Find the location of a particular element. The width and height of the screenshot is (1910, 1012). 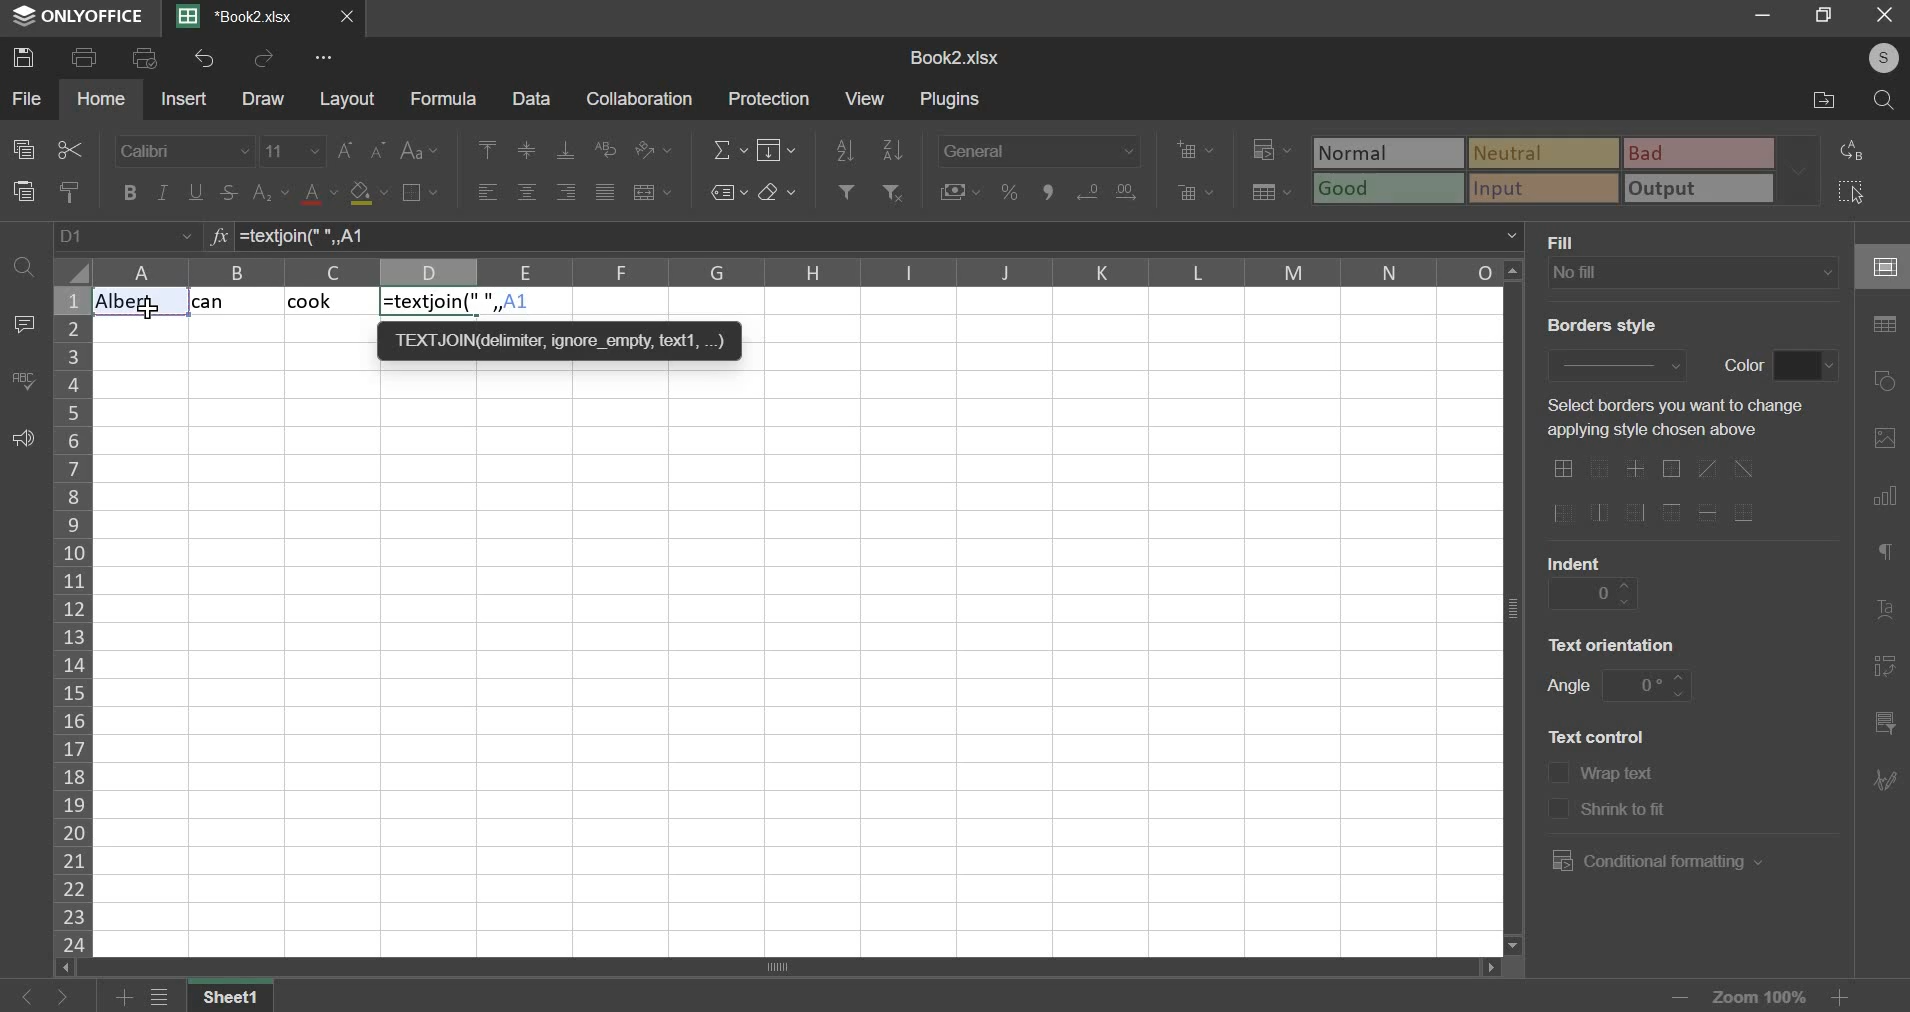

underline is located at coordinates (197, 192).